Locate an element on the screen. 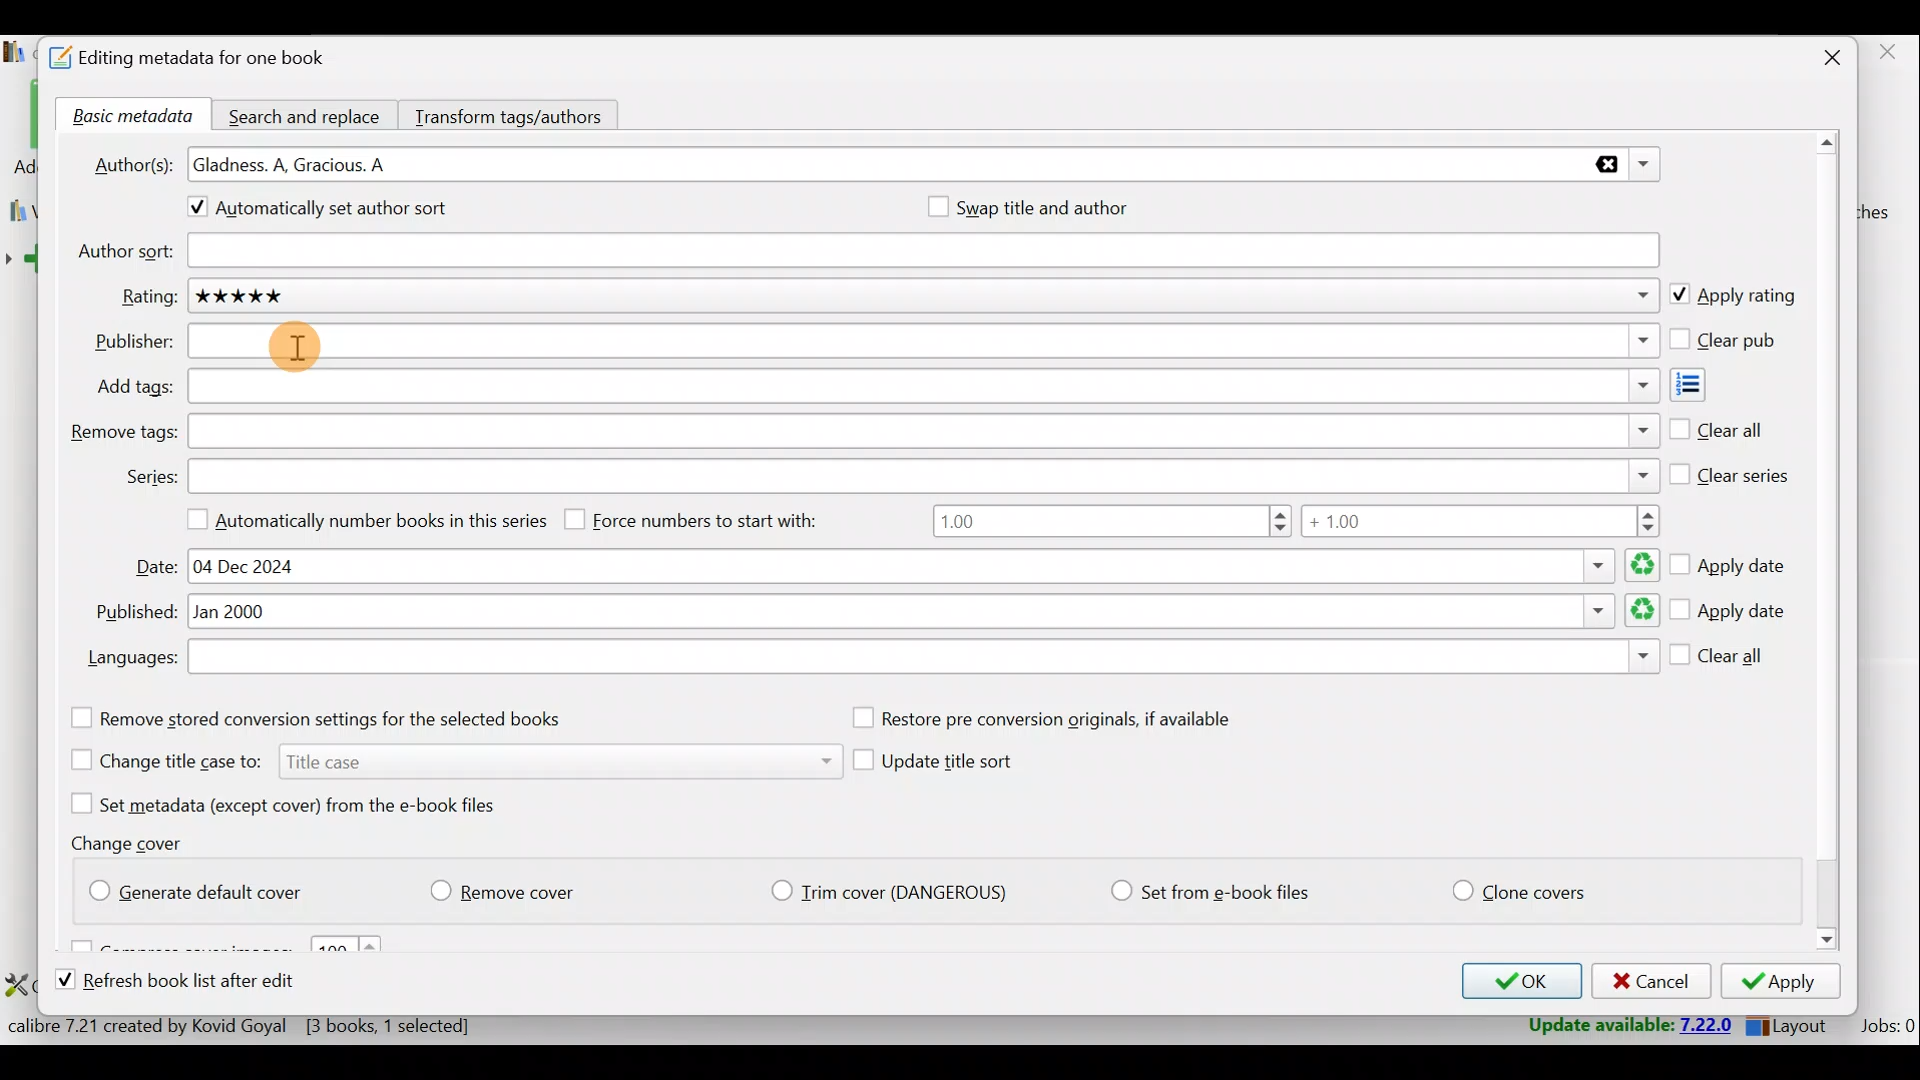 This screenshot has width=1920, height=1080. Editing metadata for one book is located at coordinates (212, 59).